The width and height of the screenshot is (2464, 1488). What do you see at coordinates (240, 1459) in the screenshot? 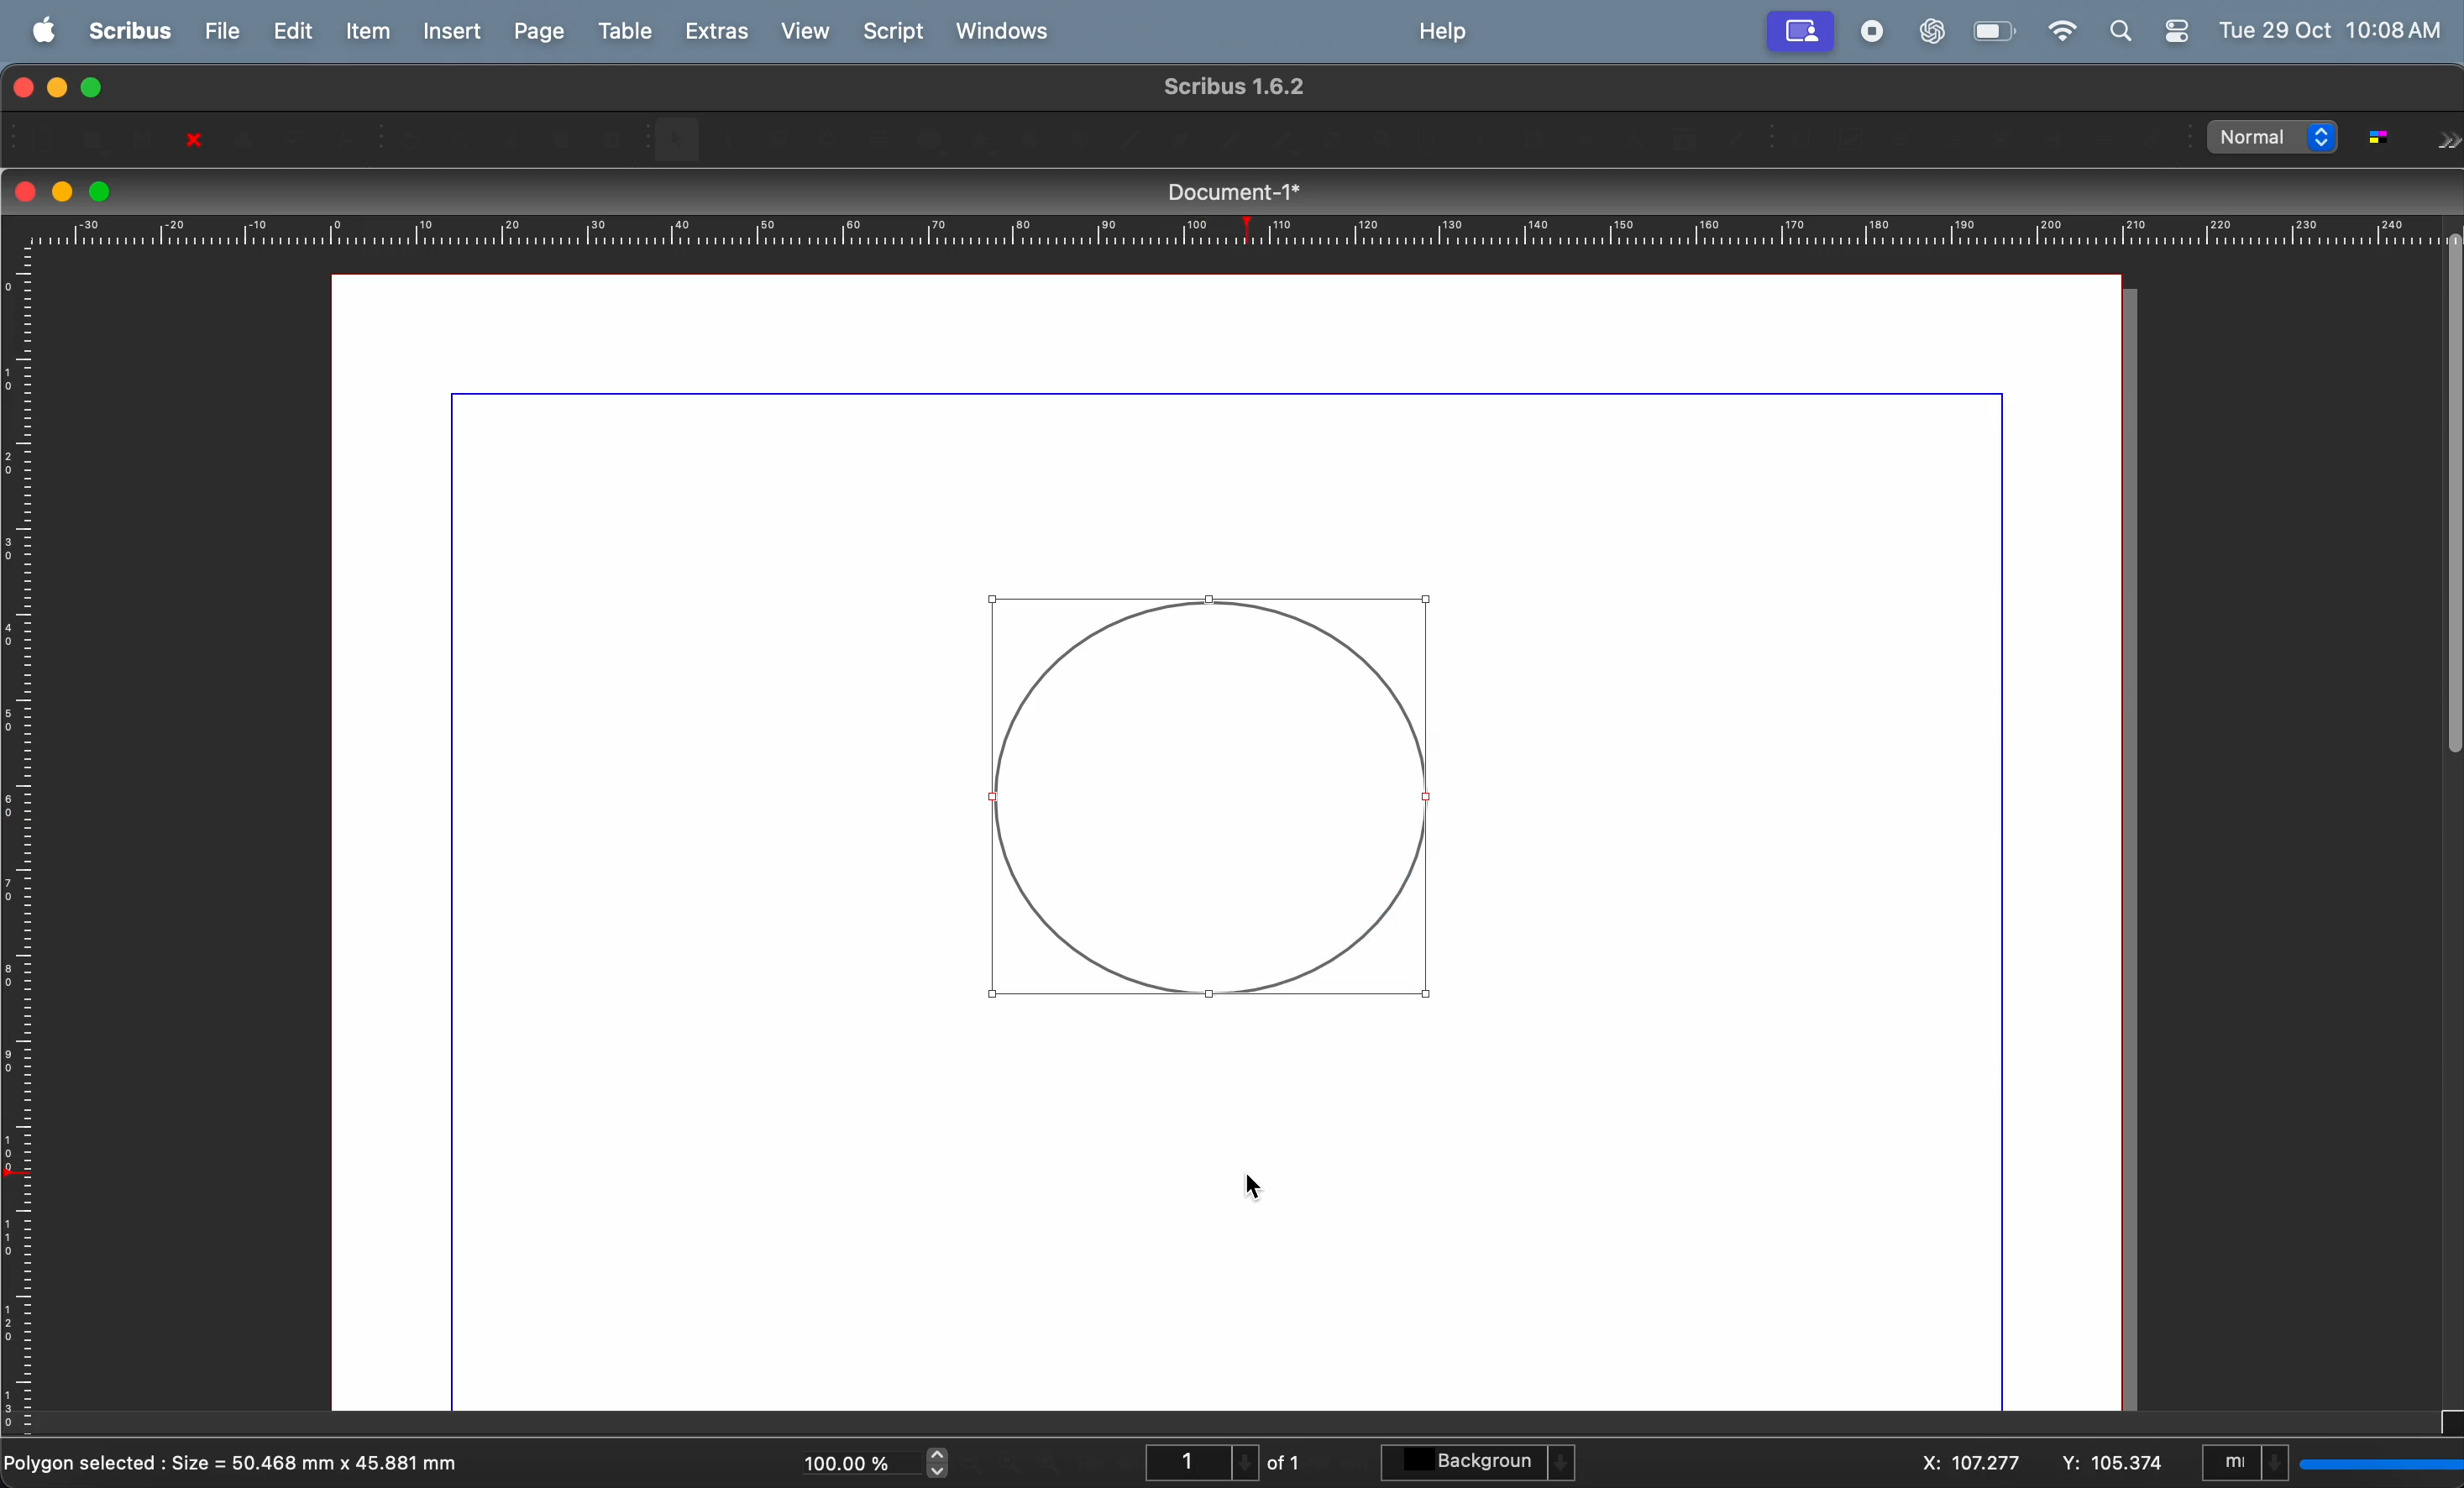
I see `polygon selected` at bounding box center [240, 1459].